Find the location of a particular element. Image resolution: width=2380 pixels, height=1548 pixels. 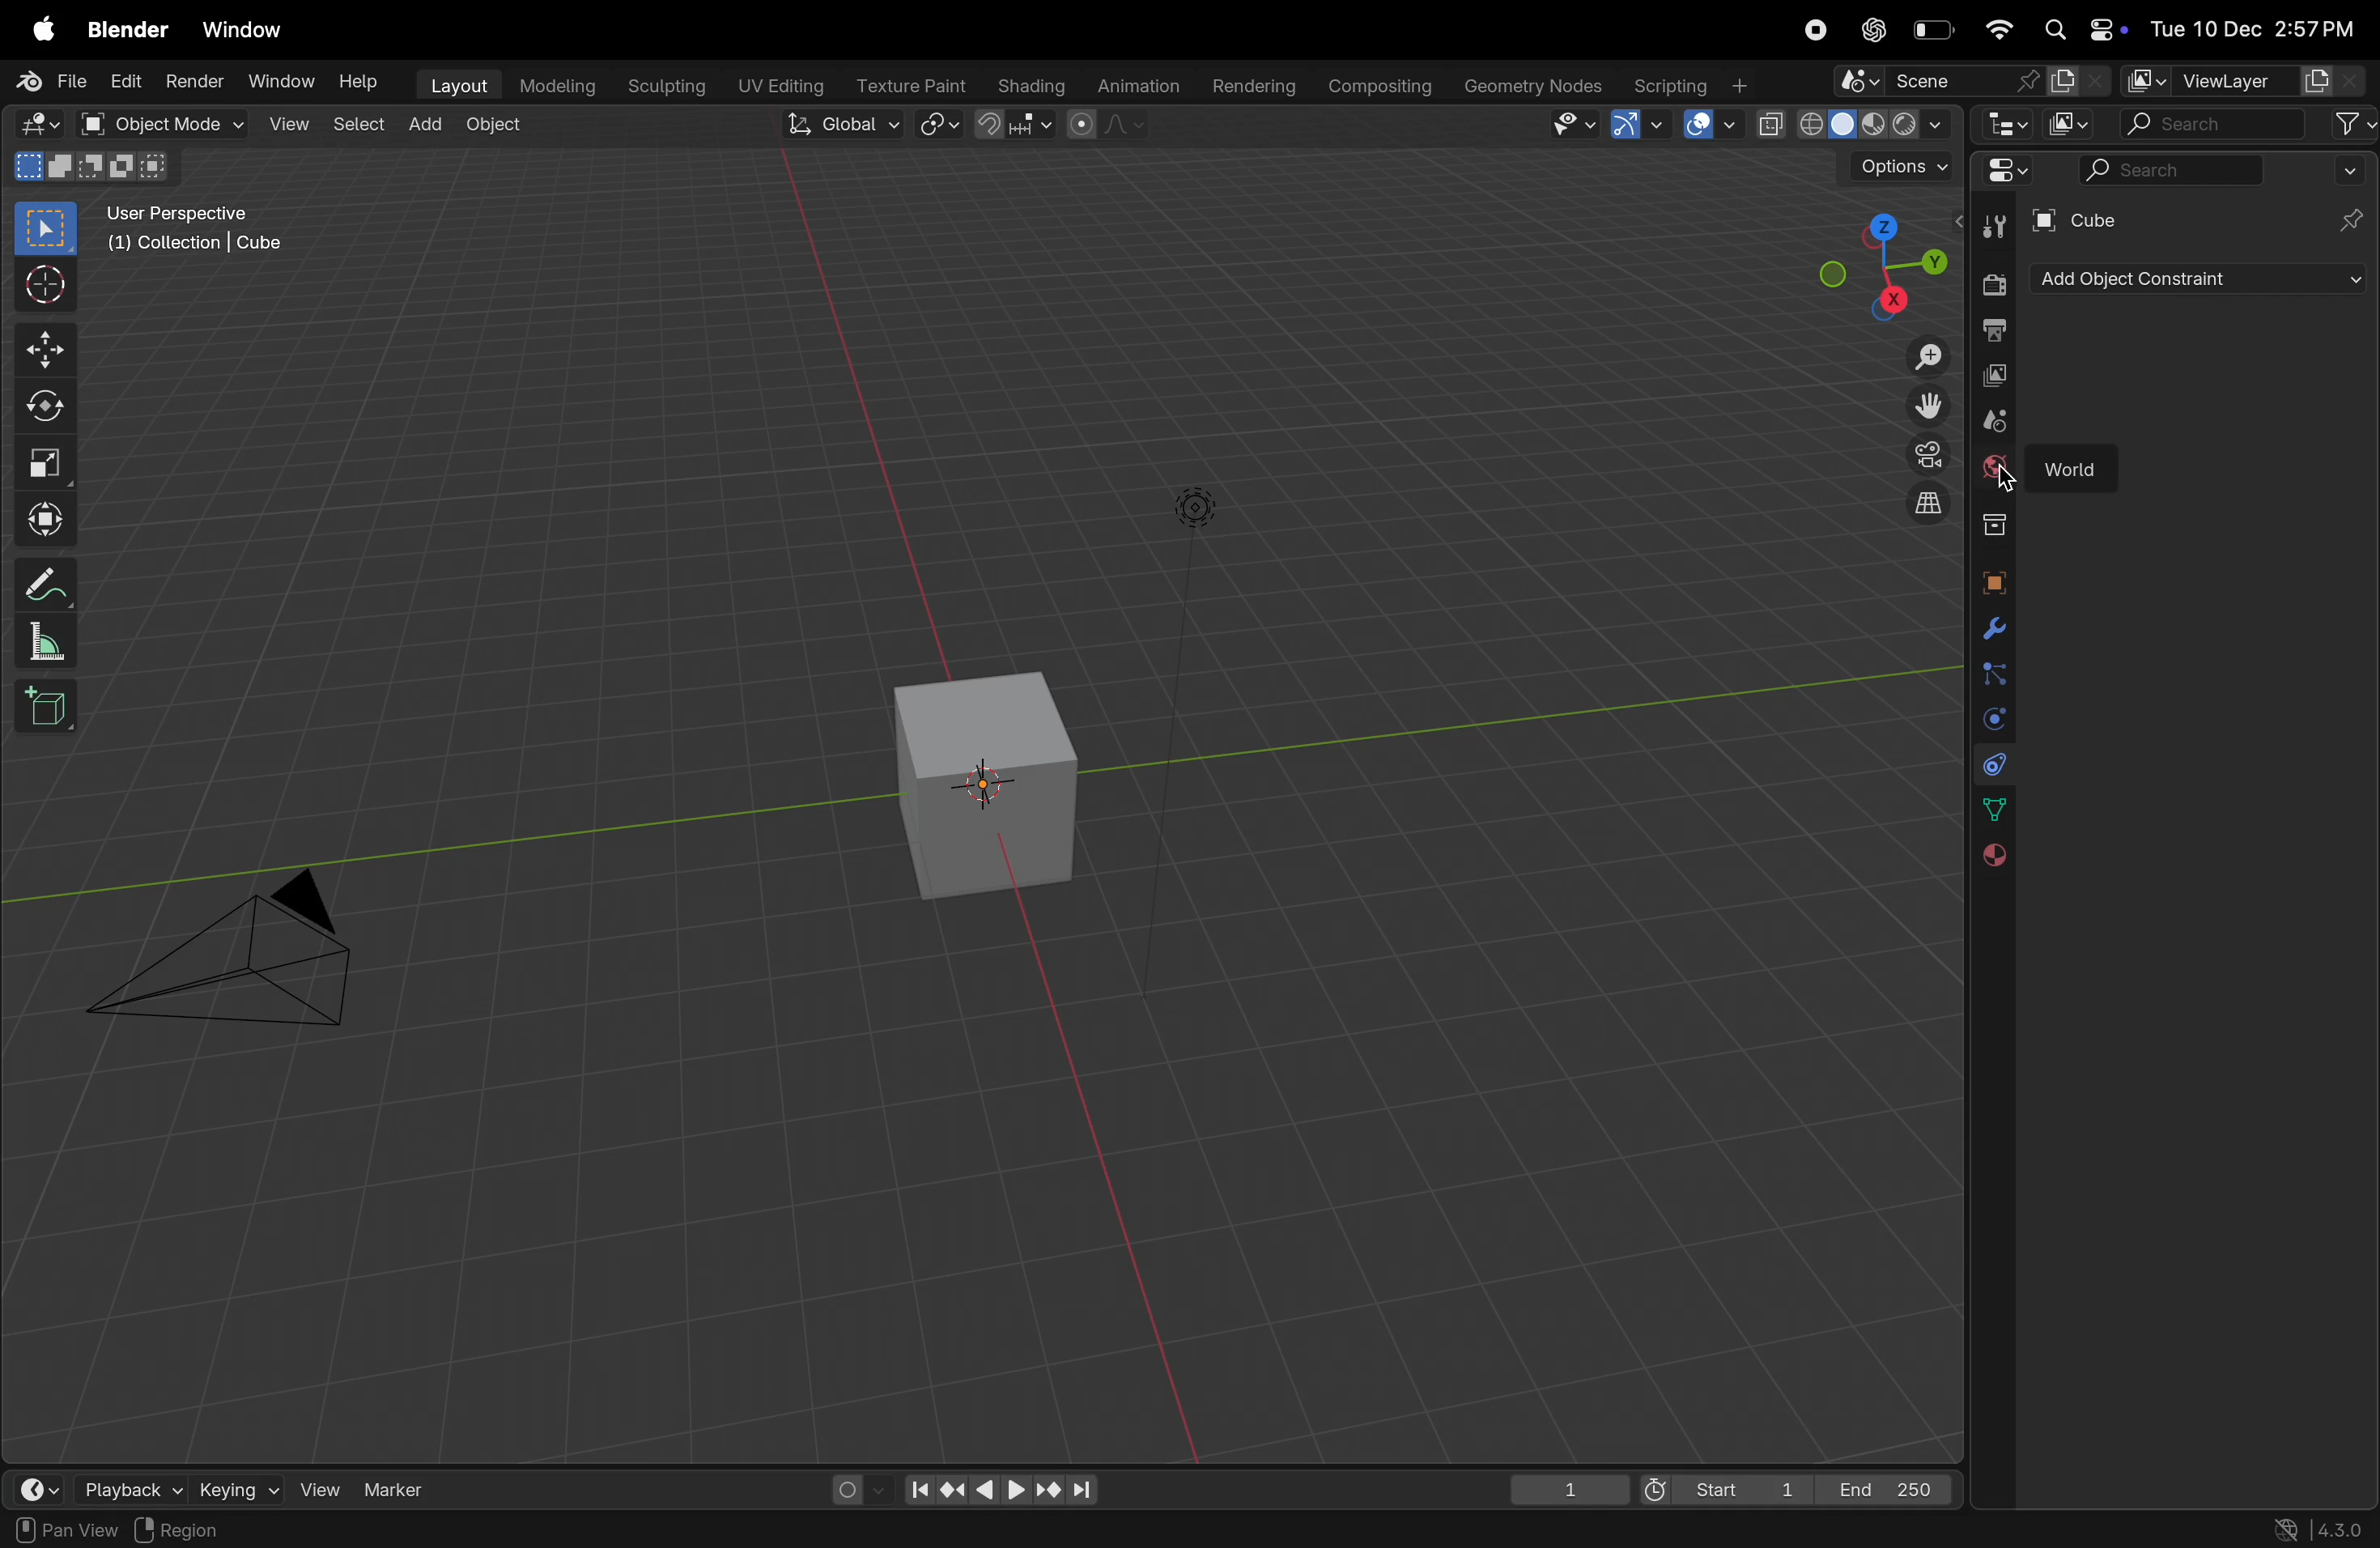

editor is located at coordinates (2006, 127).